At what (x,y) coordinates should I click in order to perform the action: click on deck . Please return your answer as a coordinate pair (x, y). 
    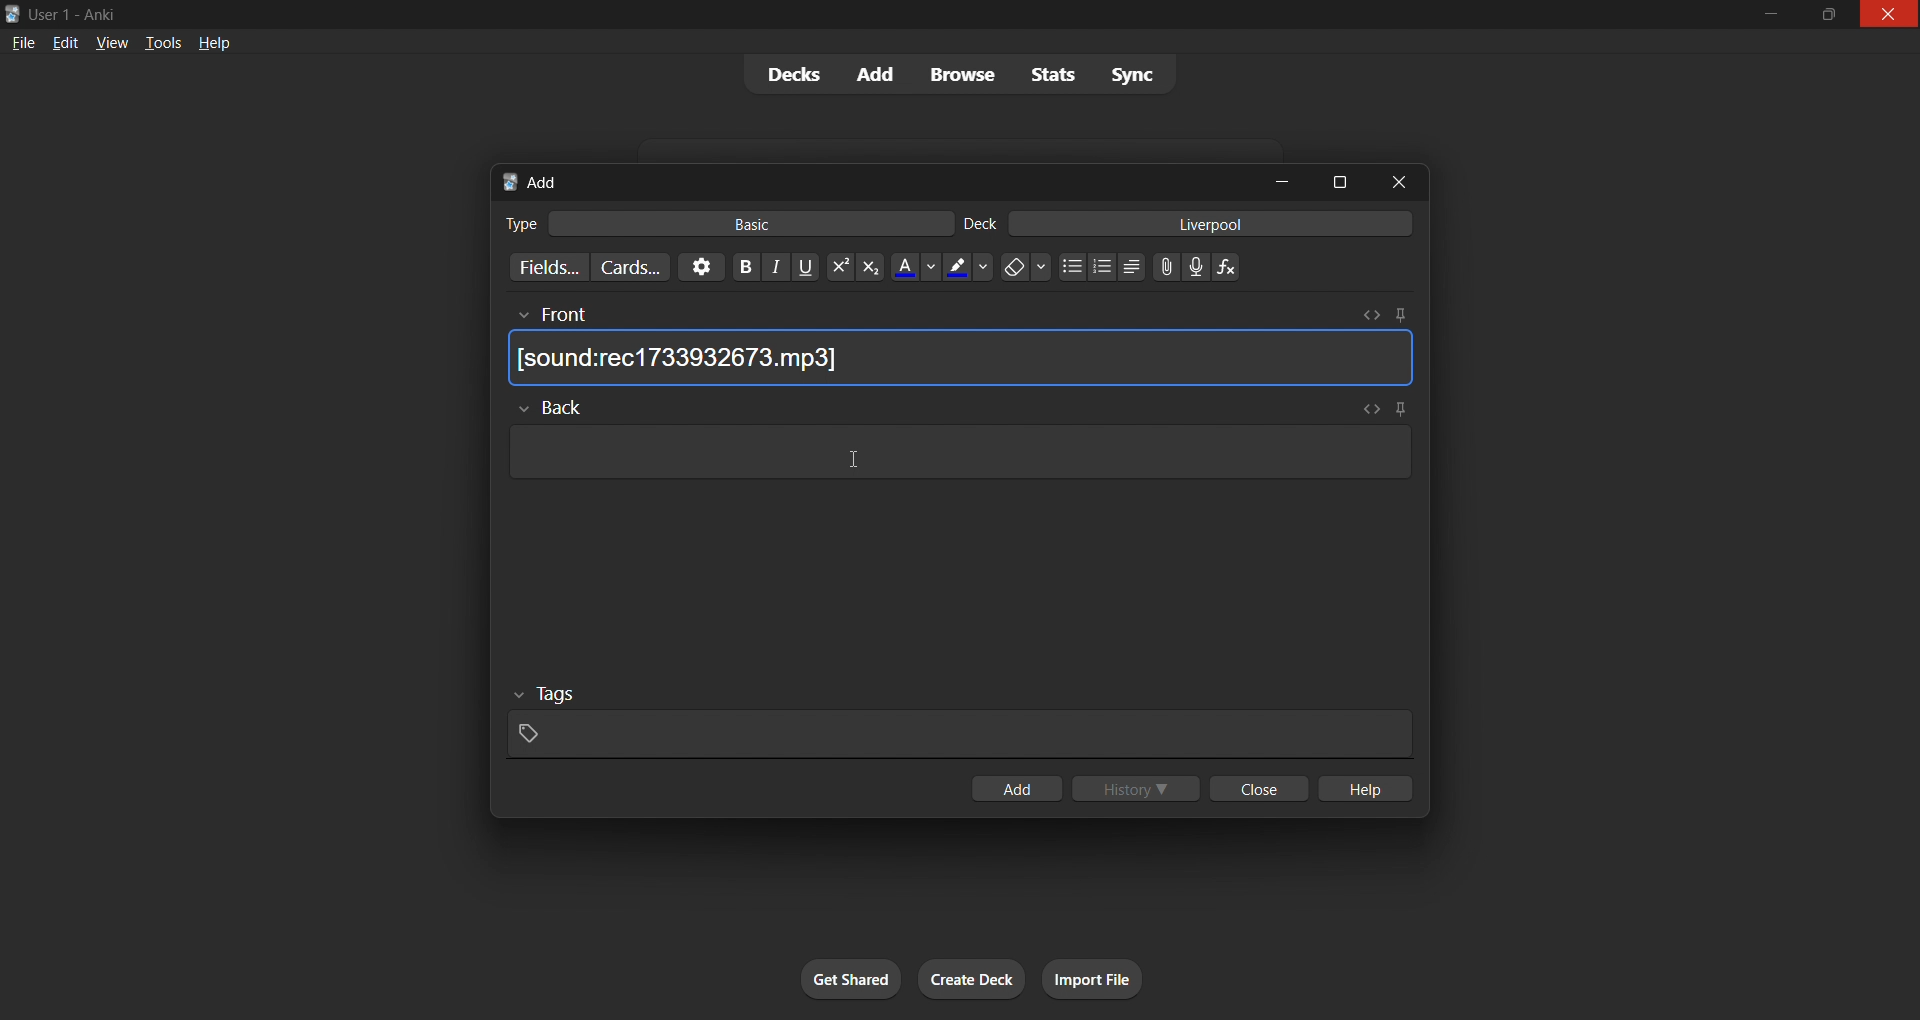
    Looking at the image, I should click on (984, 222).